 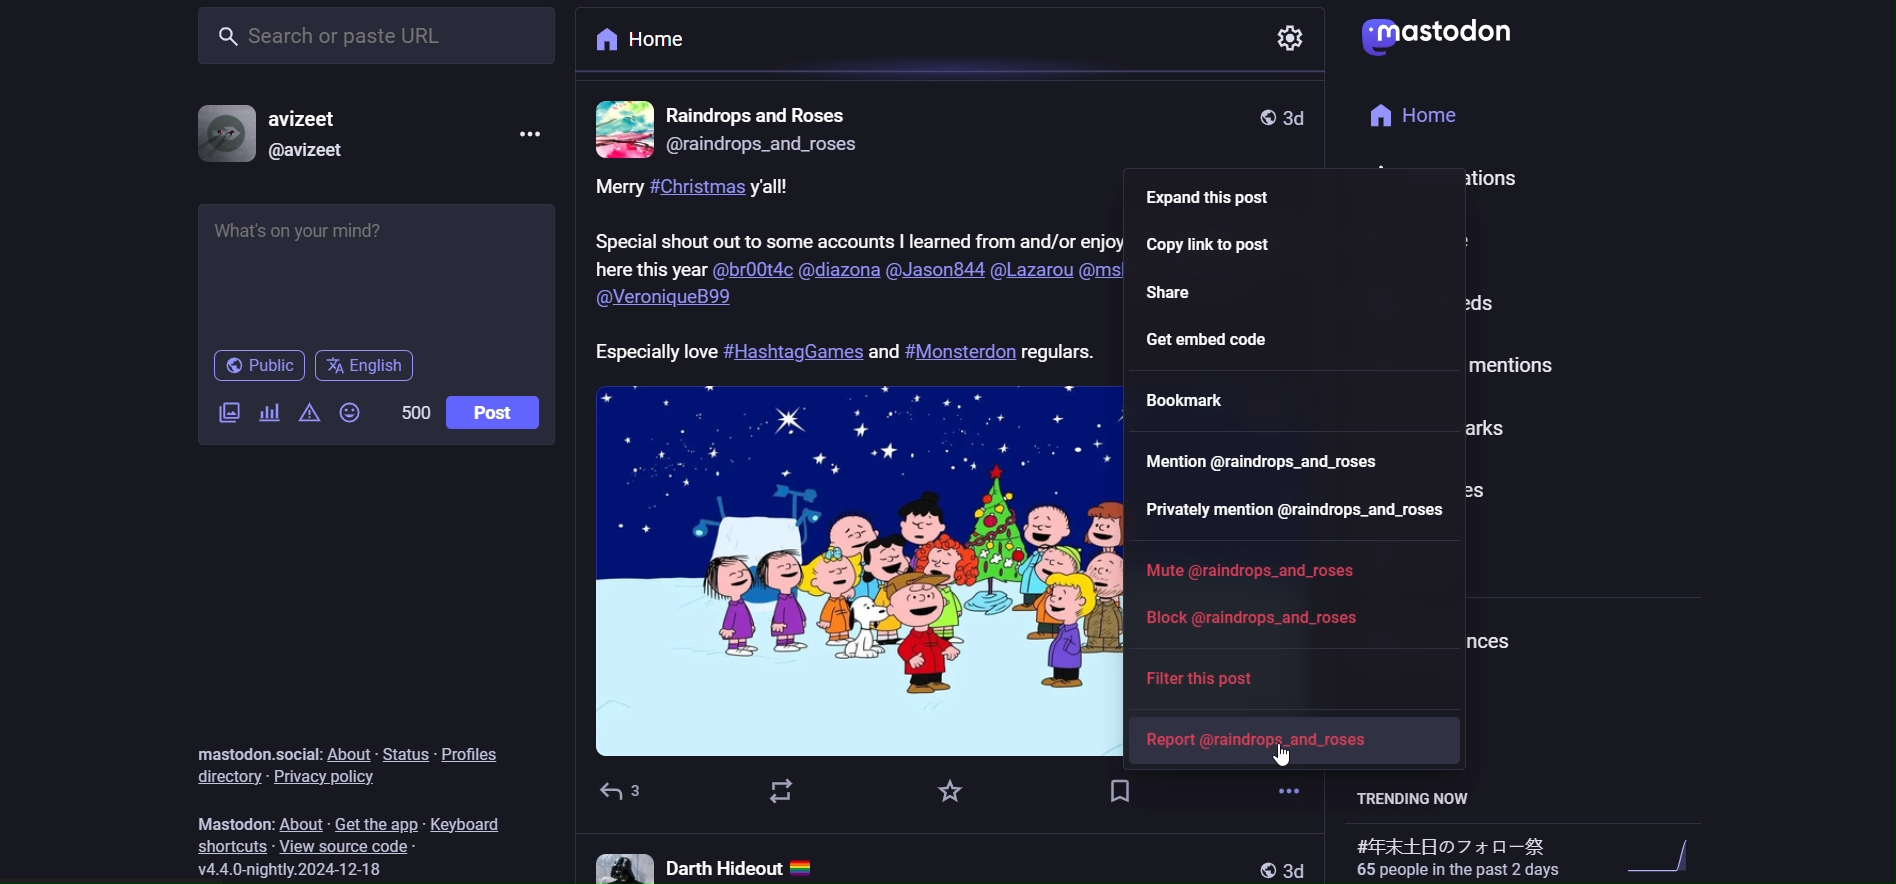 I want to click on emoji, so click(x=352, y=412).